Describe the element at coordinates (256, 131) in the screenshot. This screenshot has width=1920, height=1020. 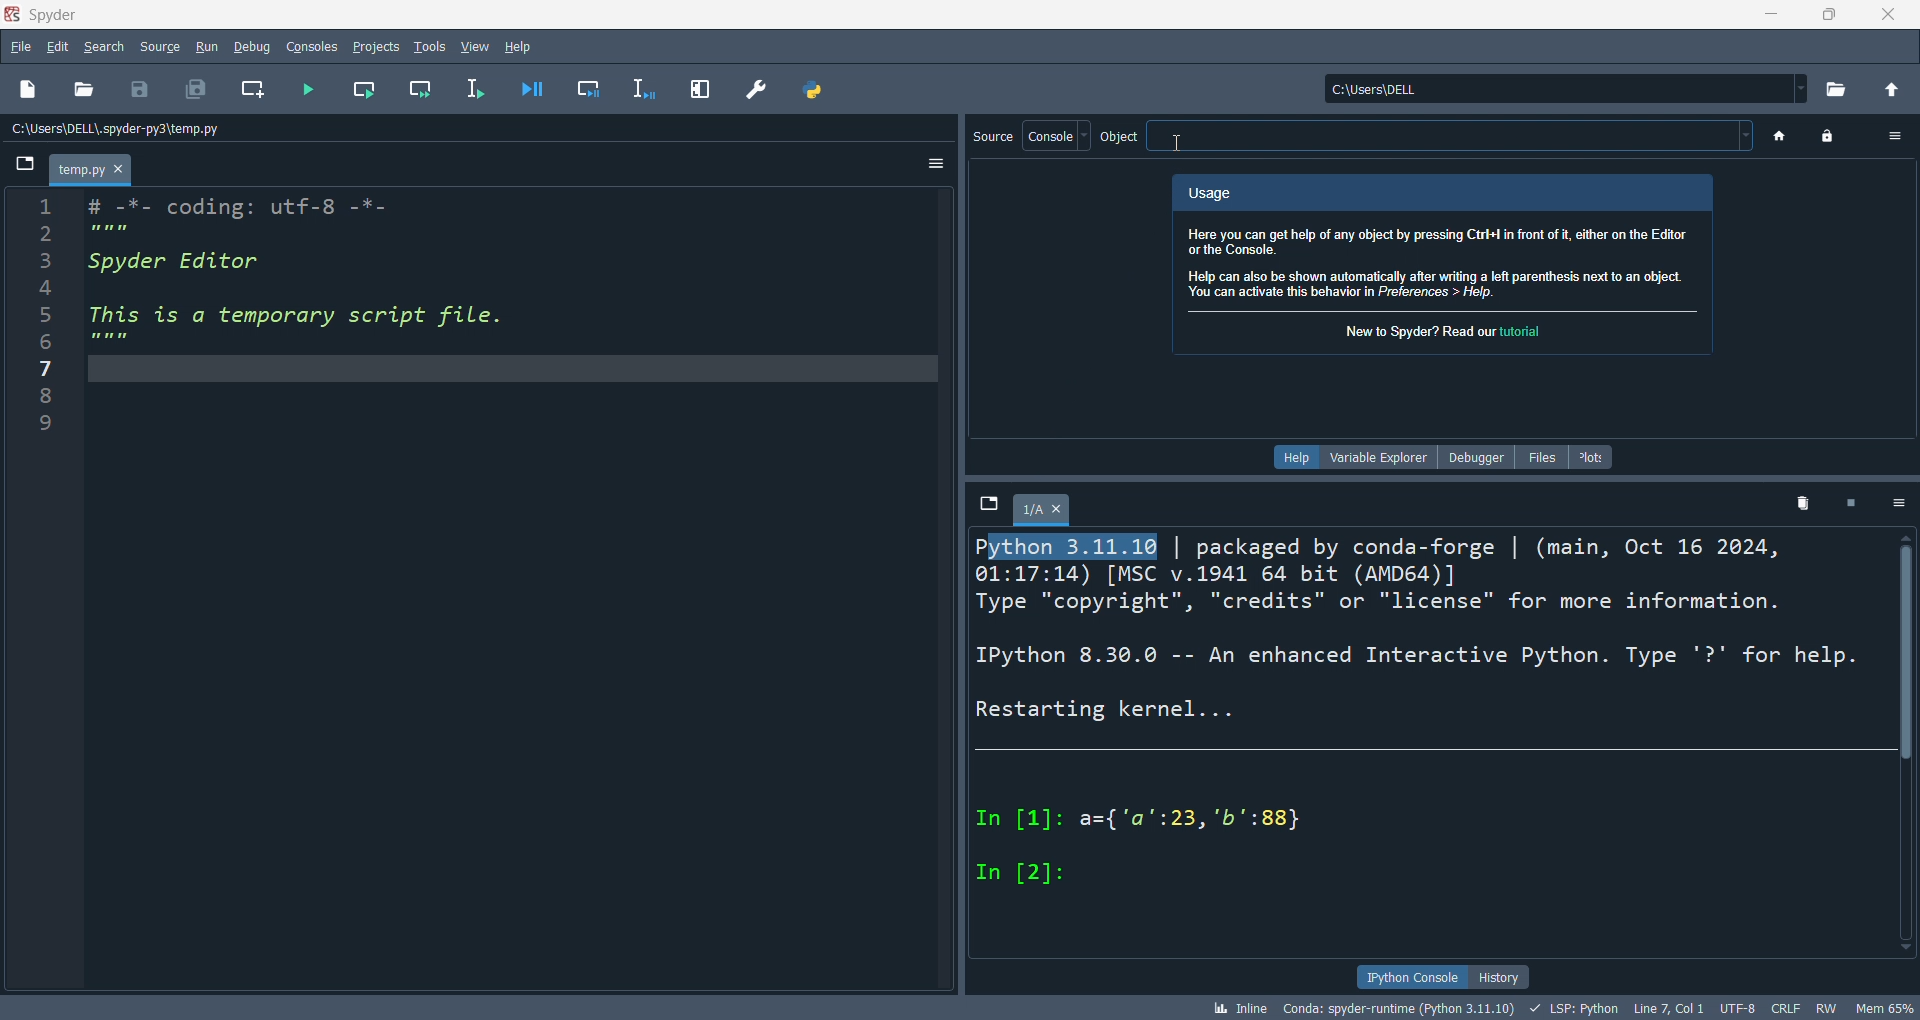
I see `file path: c:\user\dell\.spyder-py3\temp.py` at that location.